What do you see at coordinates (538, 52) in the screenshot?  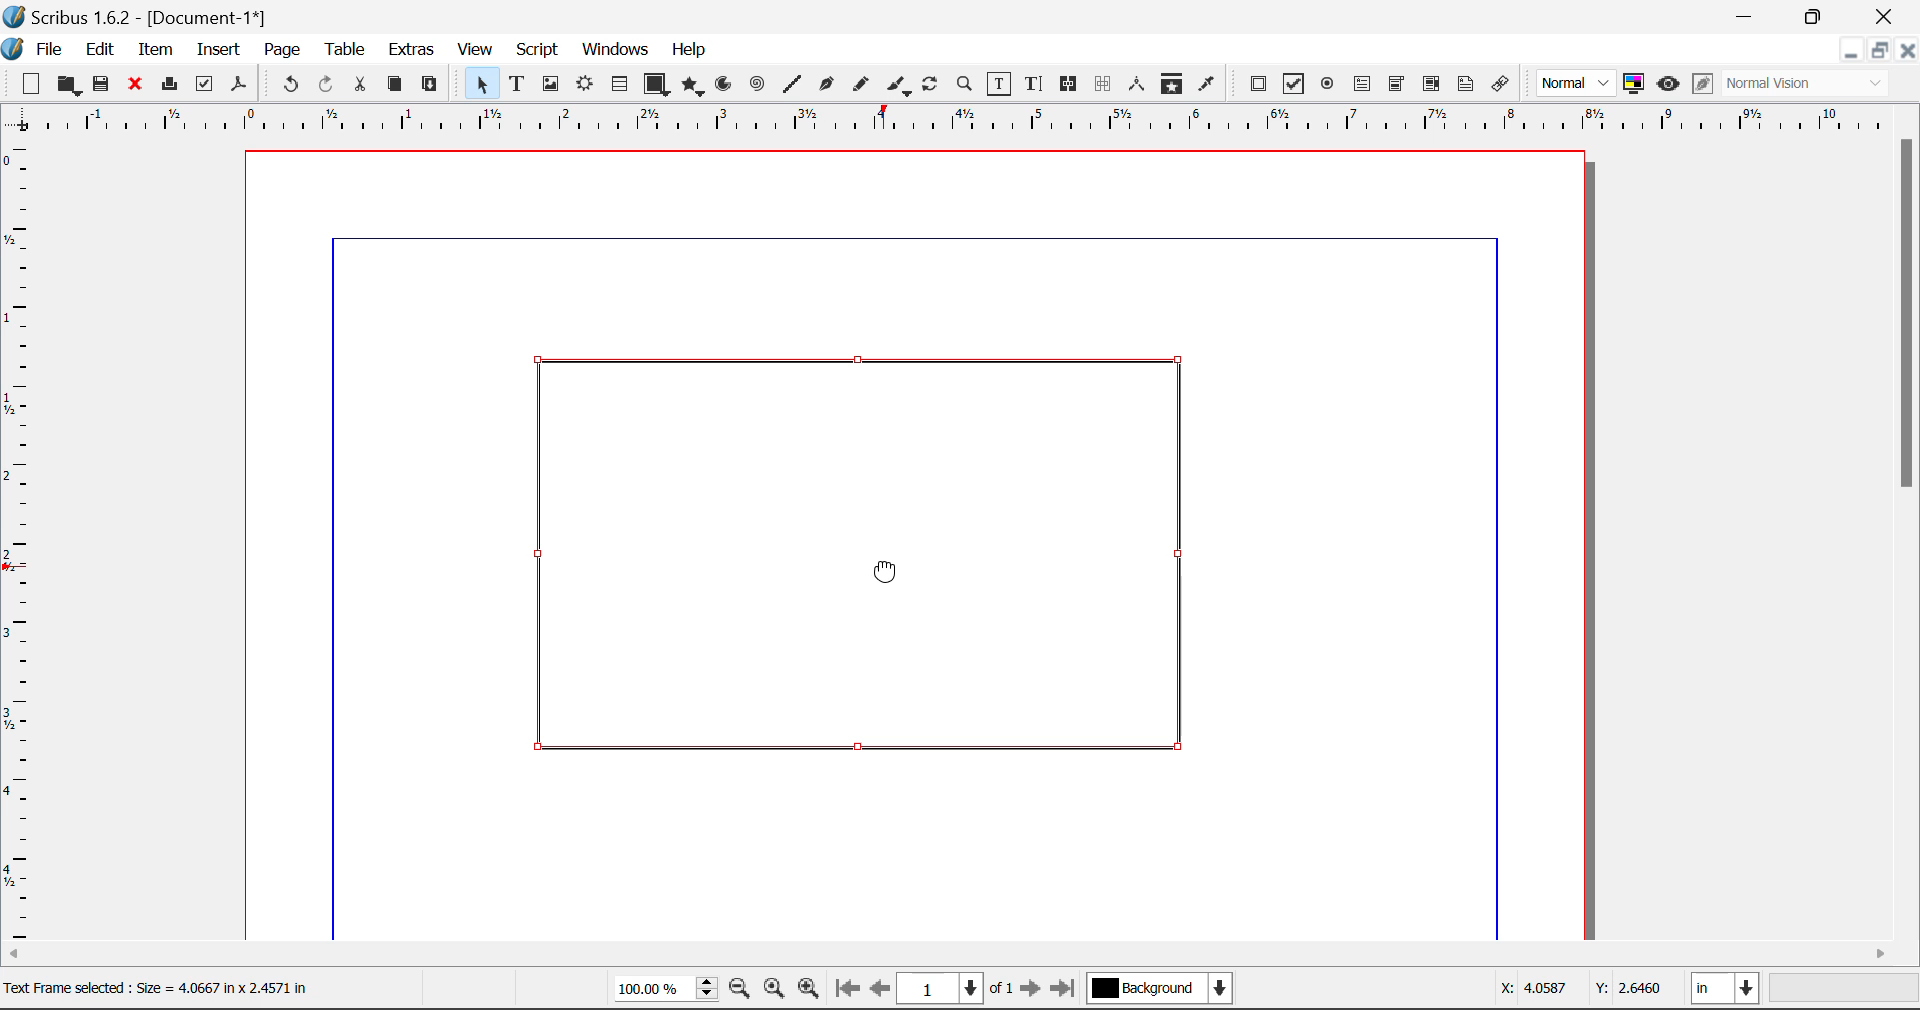 I see `Script` at bounding box center [538, 52].